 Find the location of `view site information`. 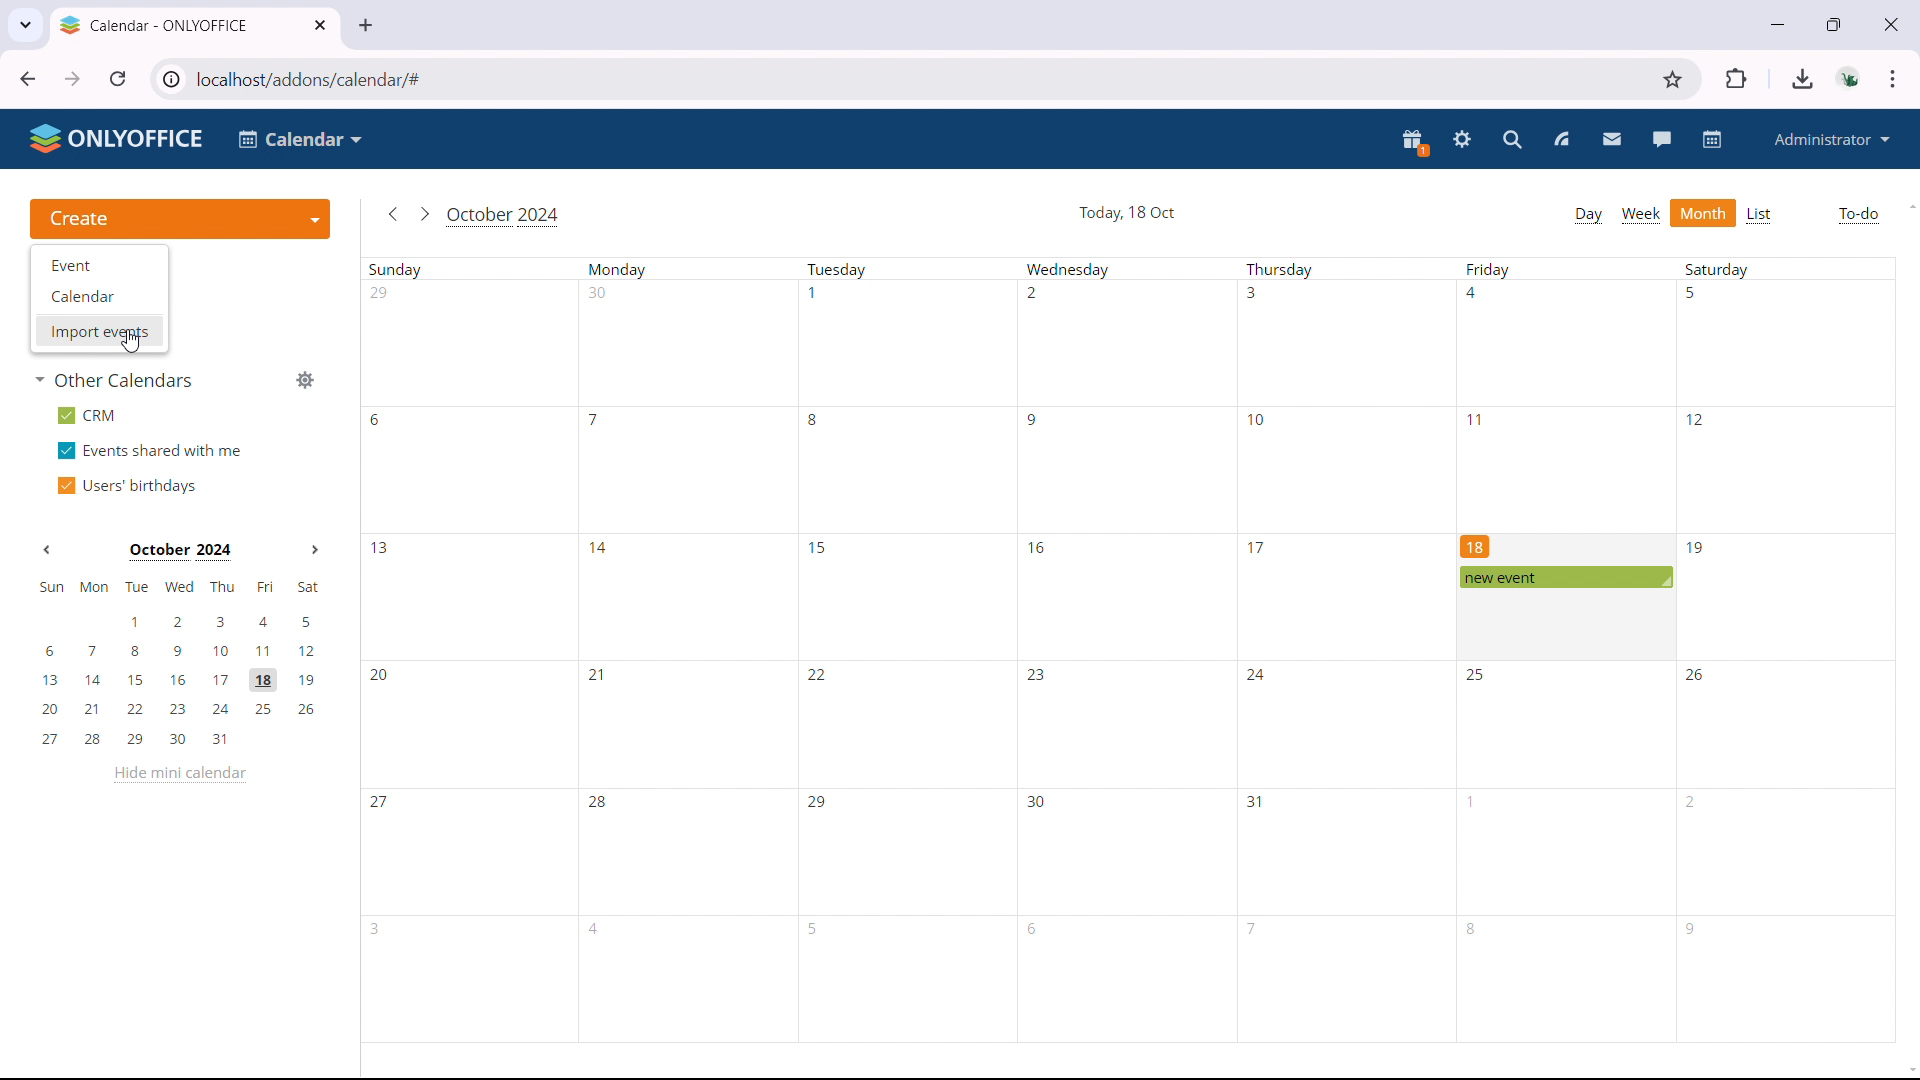

view site information is located at coordinates (169, 79).